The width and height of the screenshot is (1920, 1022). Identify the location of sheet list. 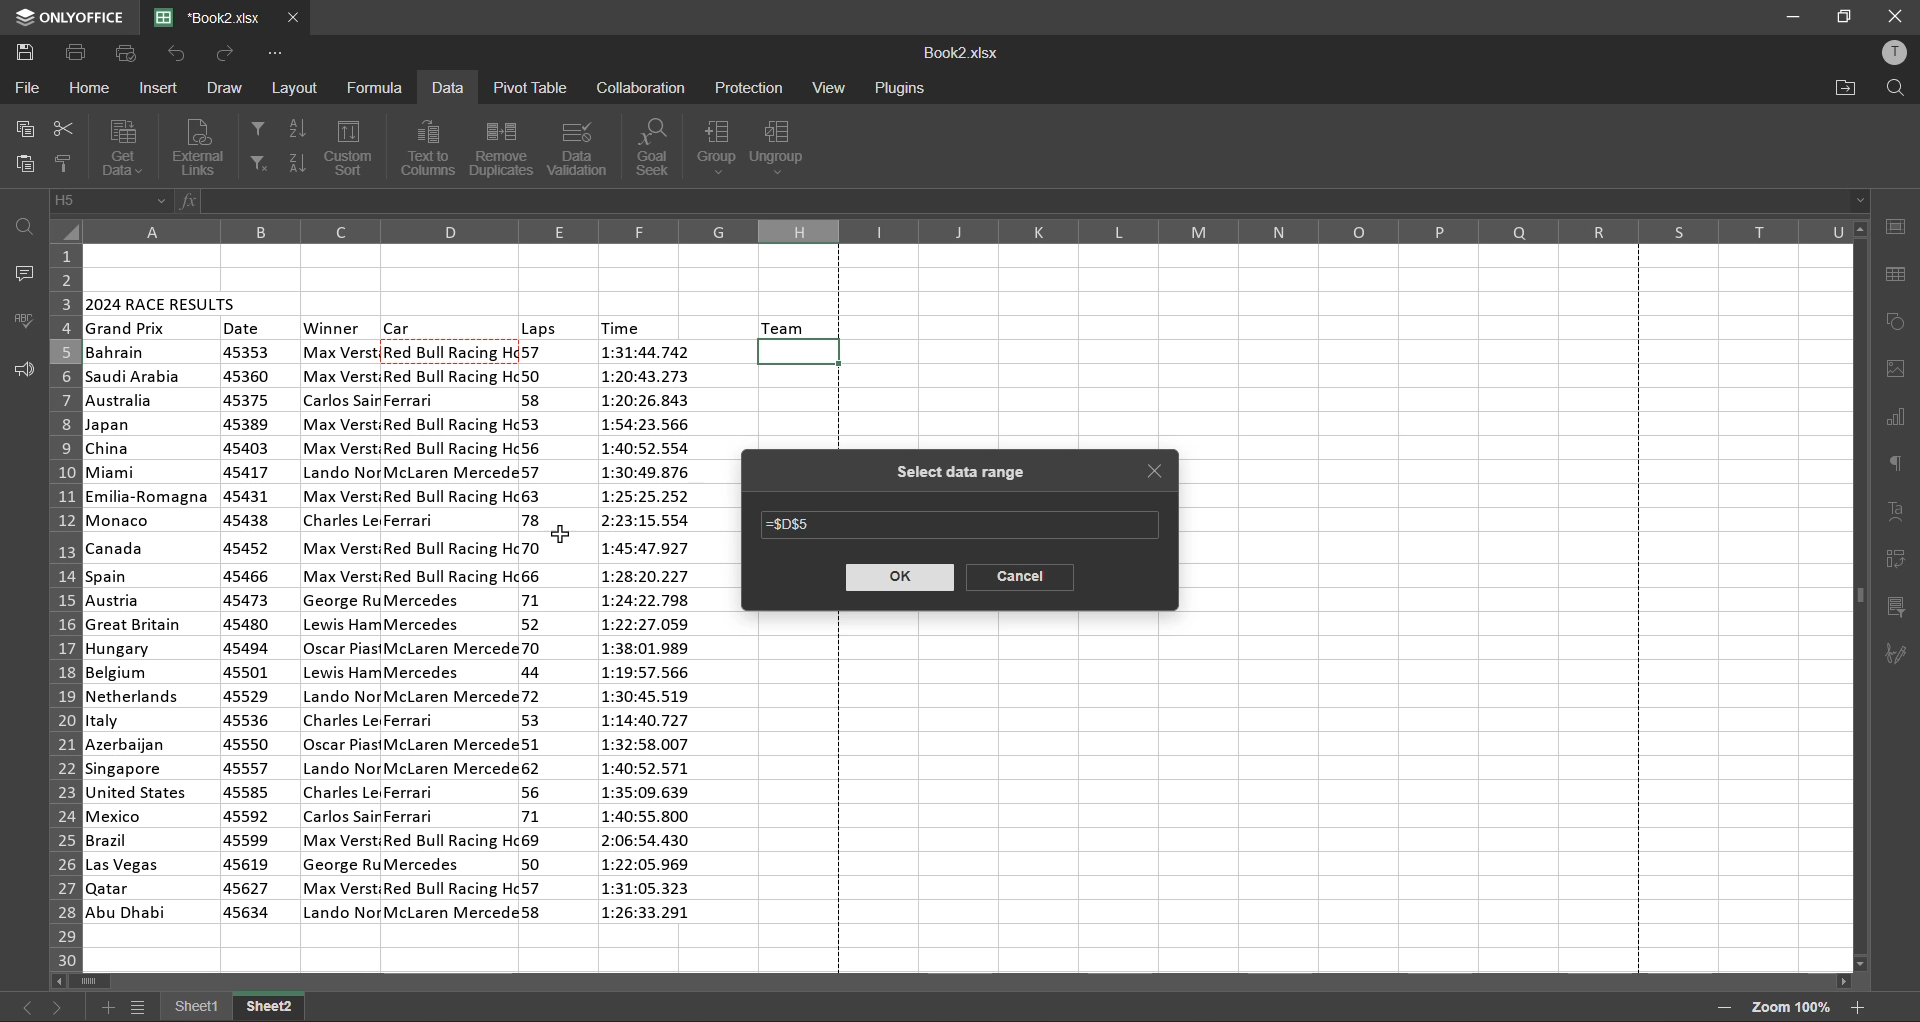
(142, 1010).